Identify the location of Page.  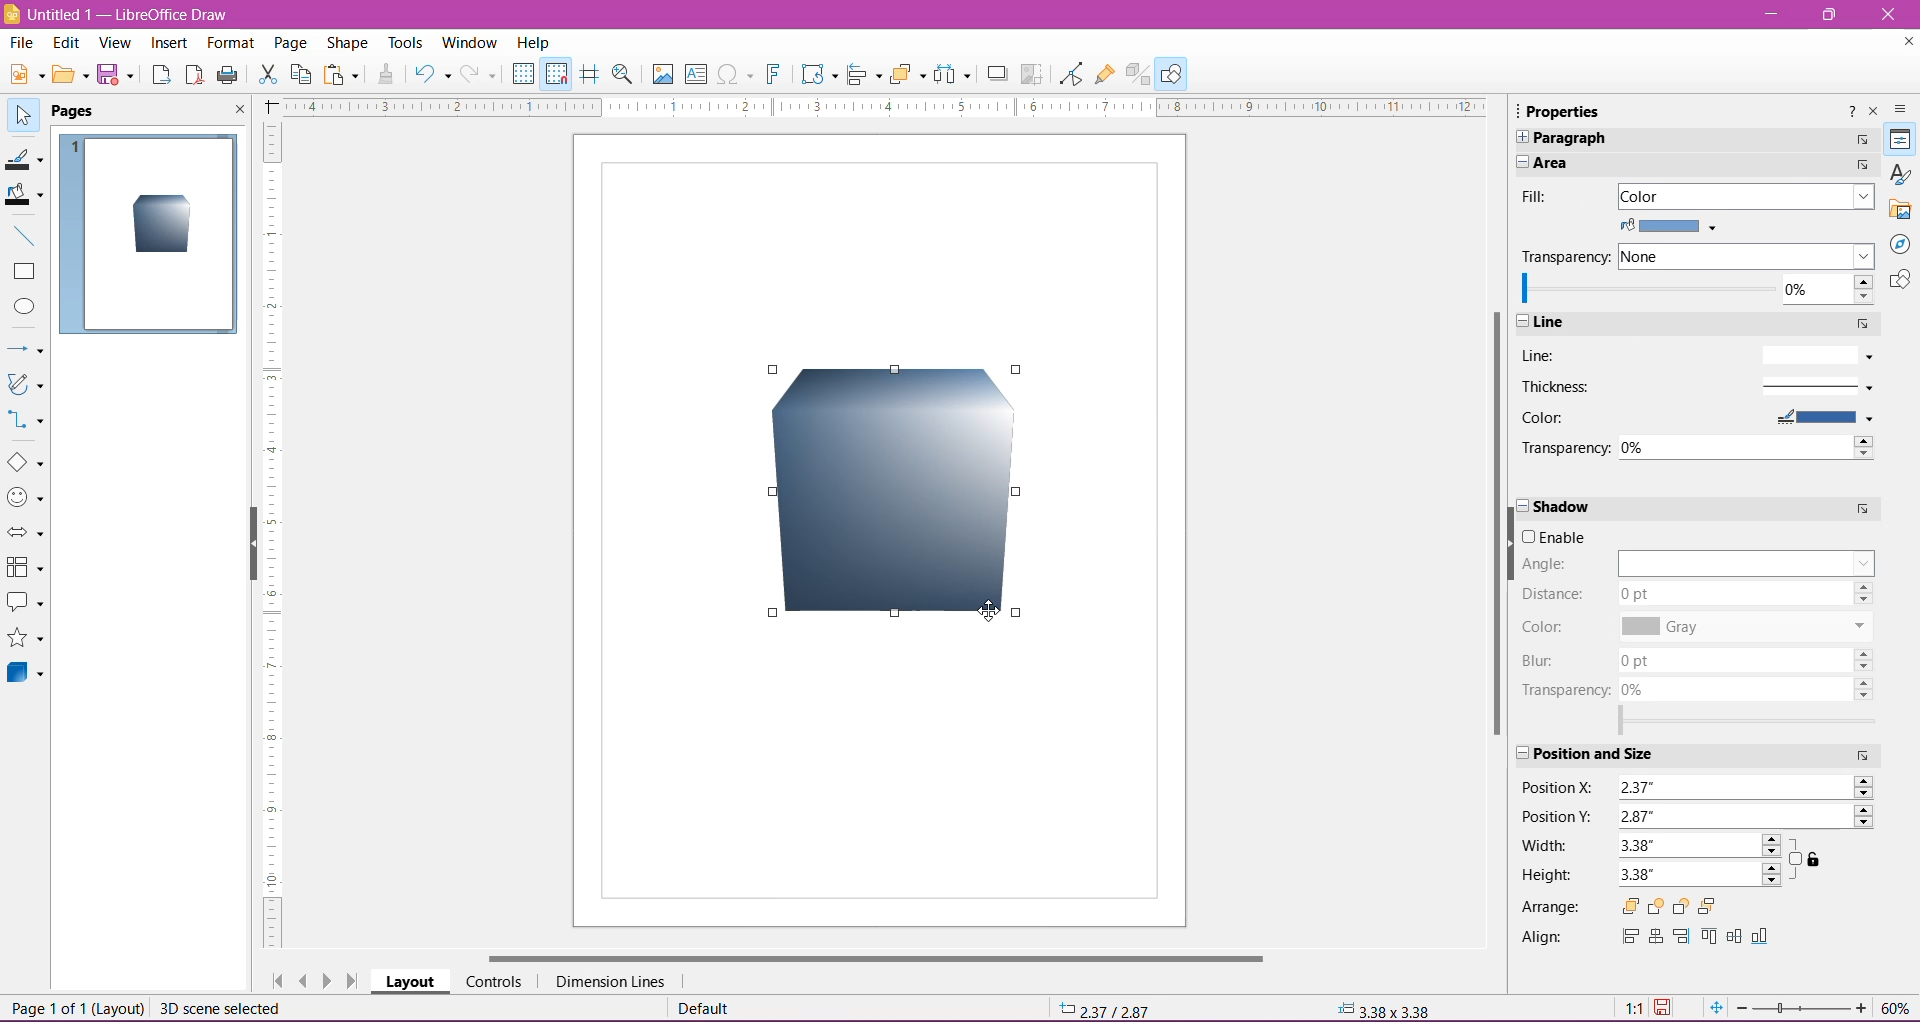
(289, 46).